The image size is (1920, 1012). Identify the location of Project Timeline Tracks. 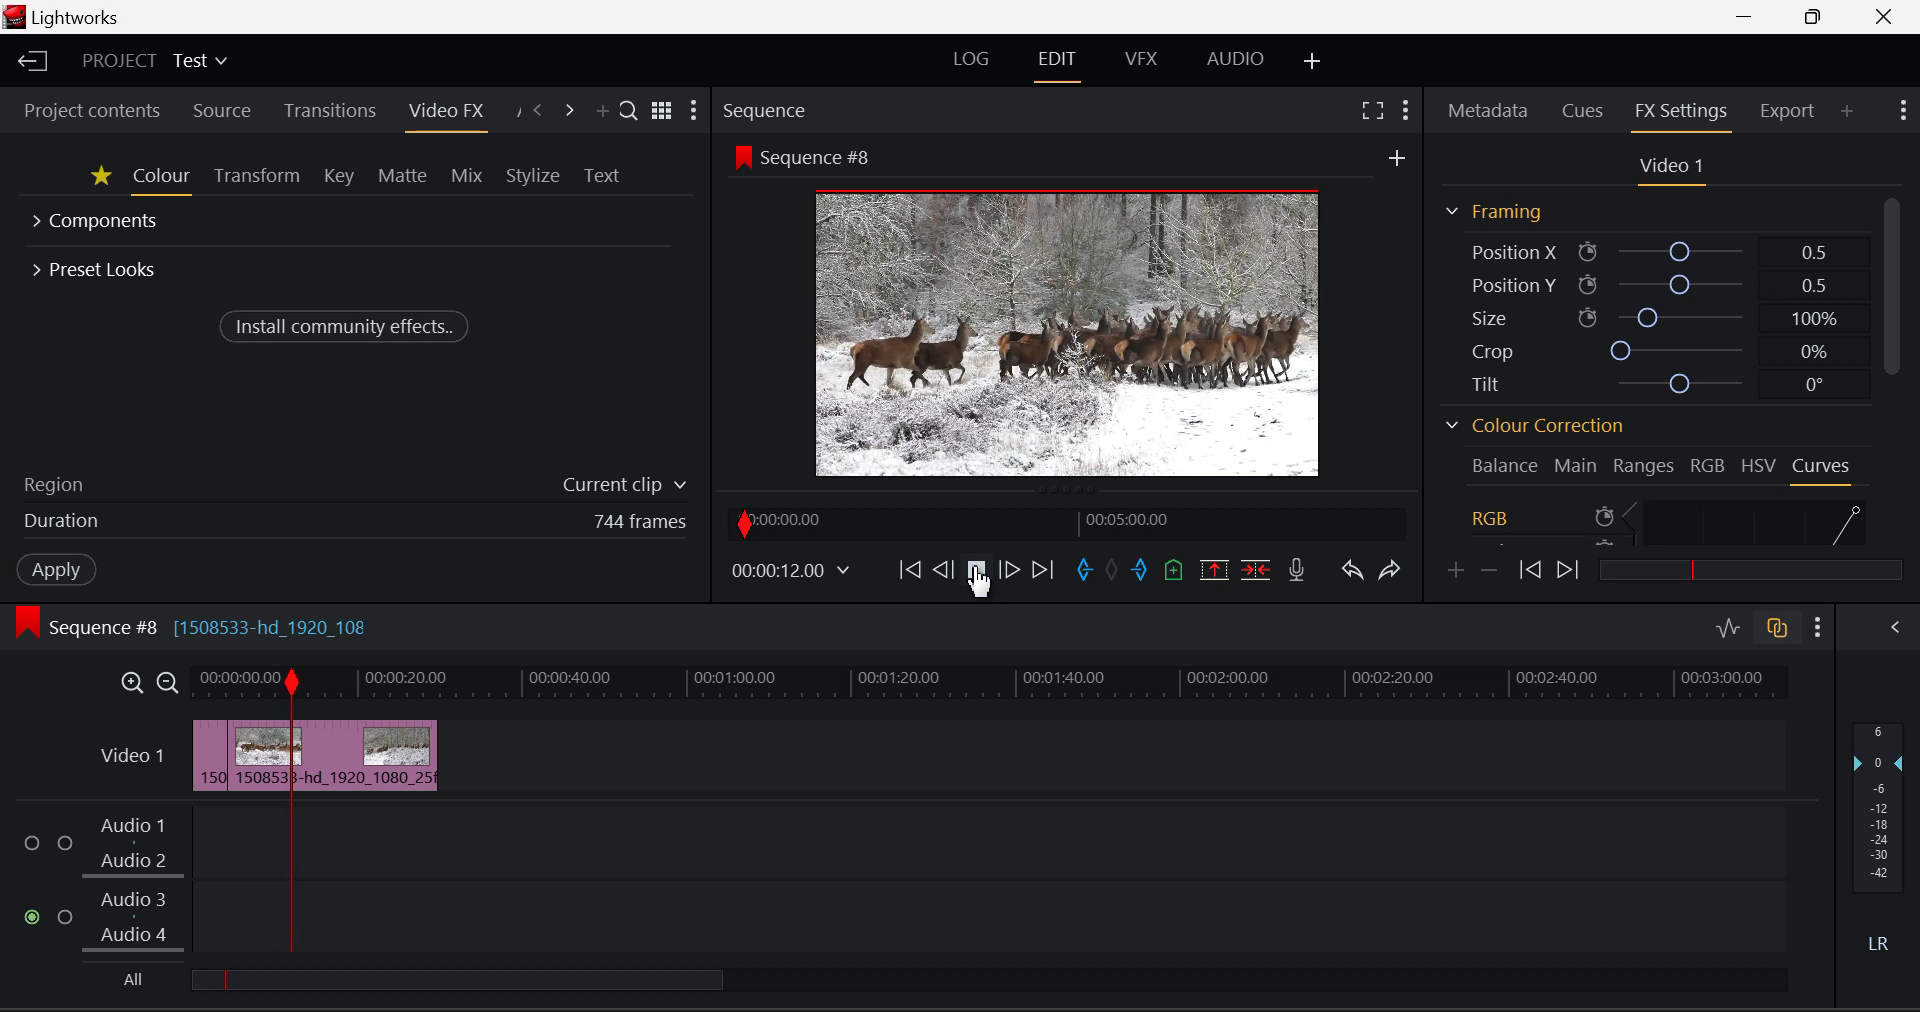
(990, 684).